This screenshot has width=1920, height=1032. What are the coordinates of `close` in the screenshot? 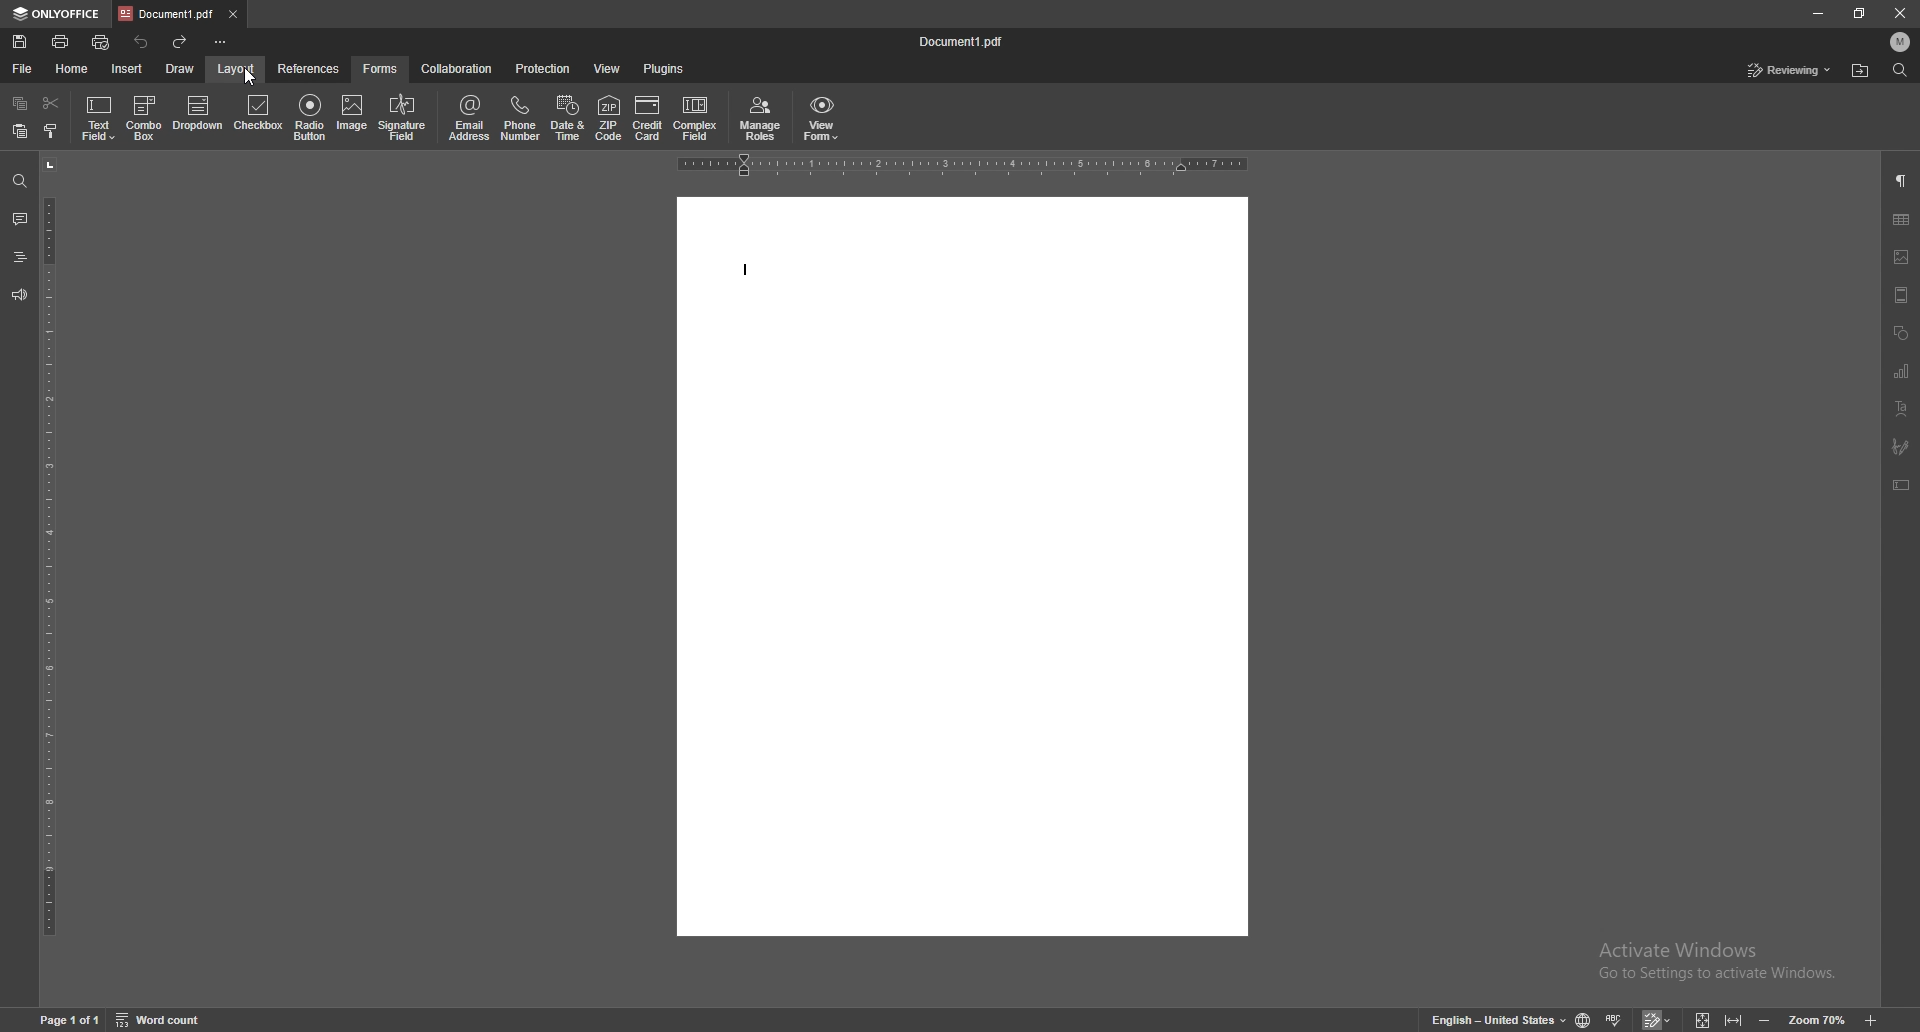 It's located at (1900, 12).